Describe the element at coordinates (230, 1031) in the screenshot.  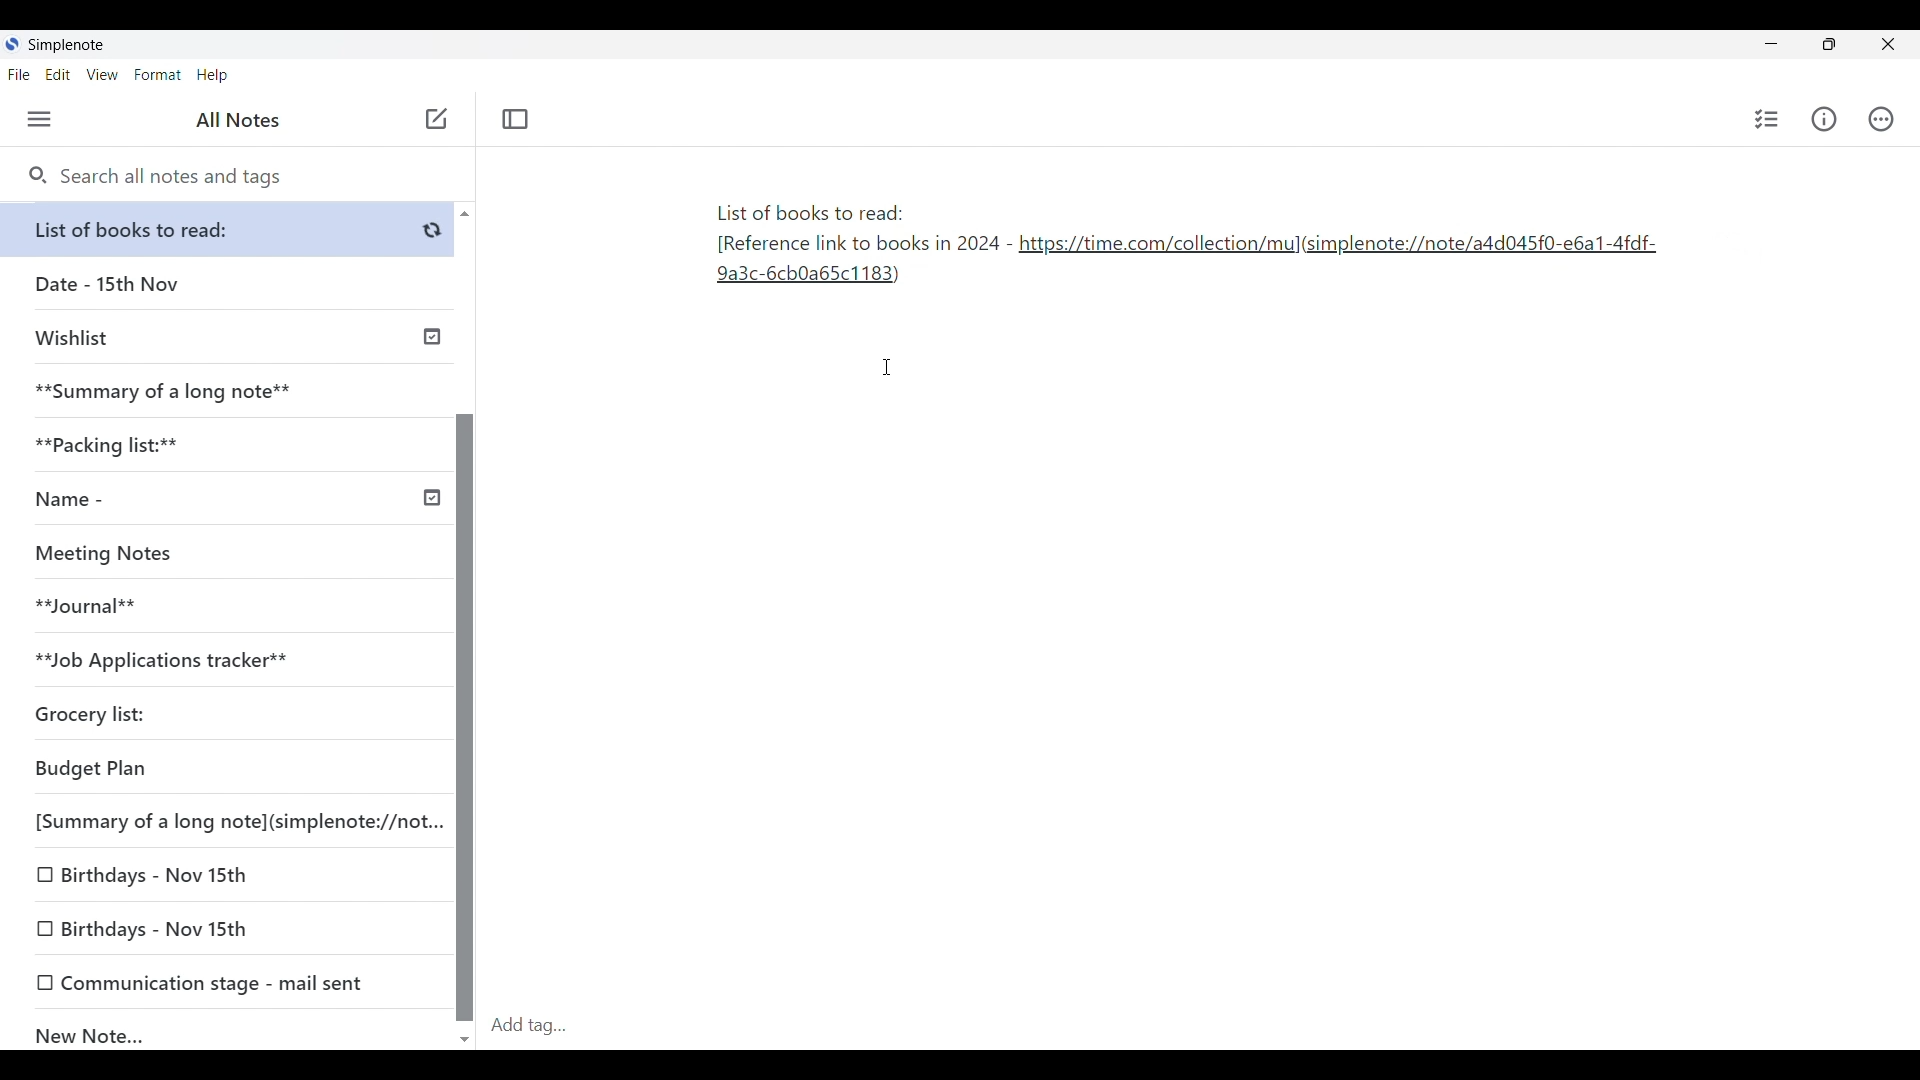
I see `New Note...` at that location.